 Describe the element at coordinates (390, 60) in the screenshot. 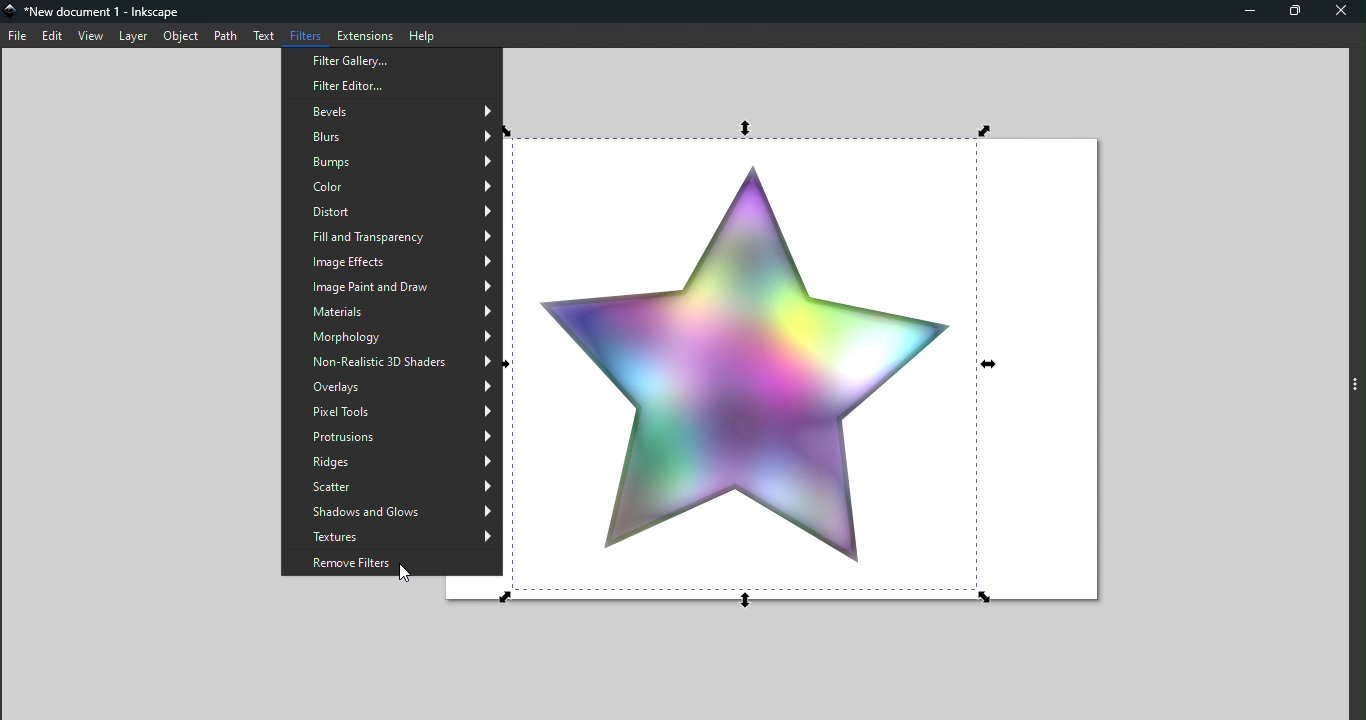

I see `Filter Gallery` at that location.